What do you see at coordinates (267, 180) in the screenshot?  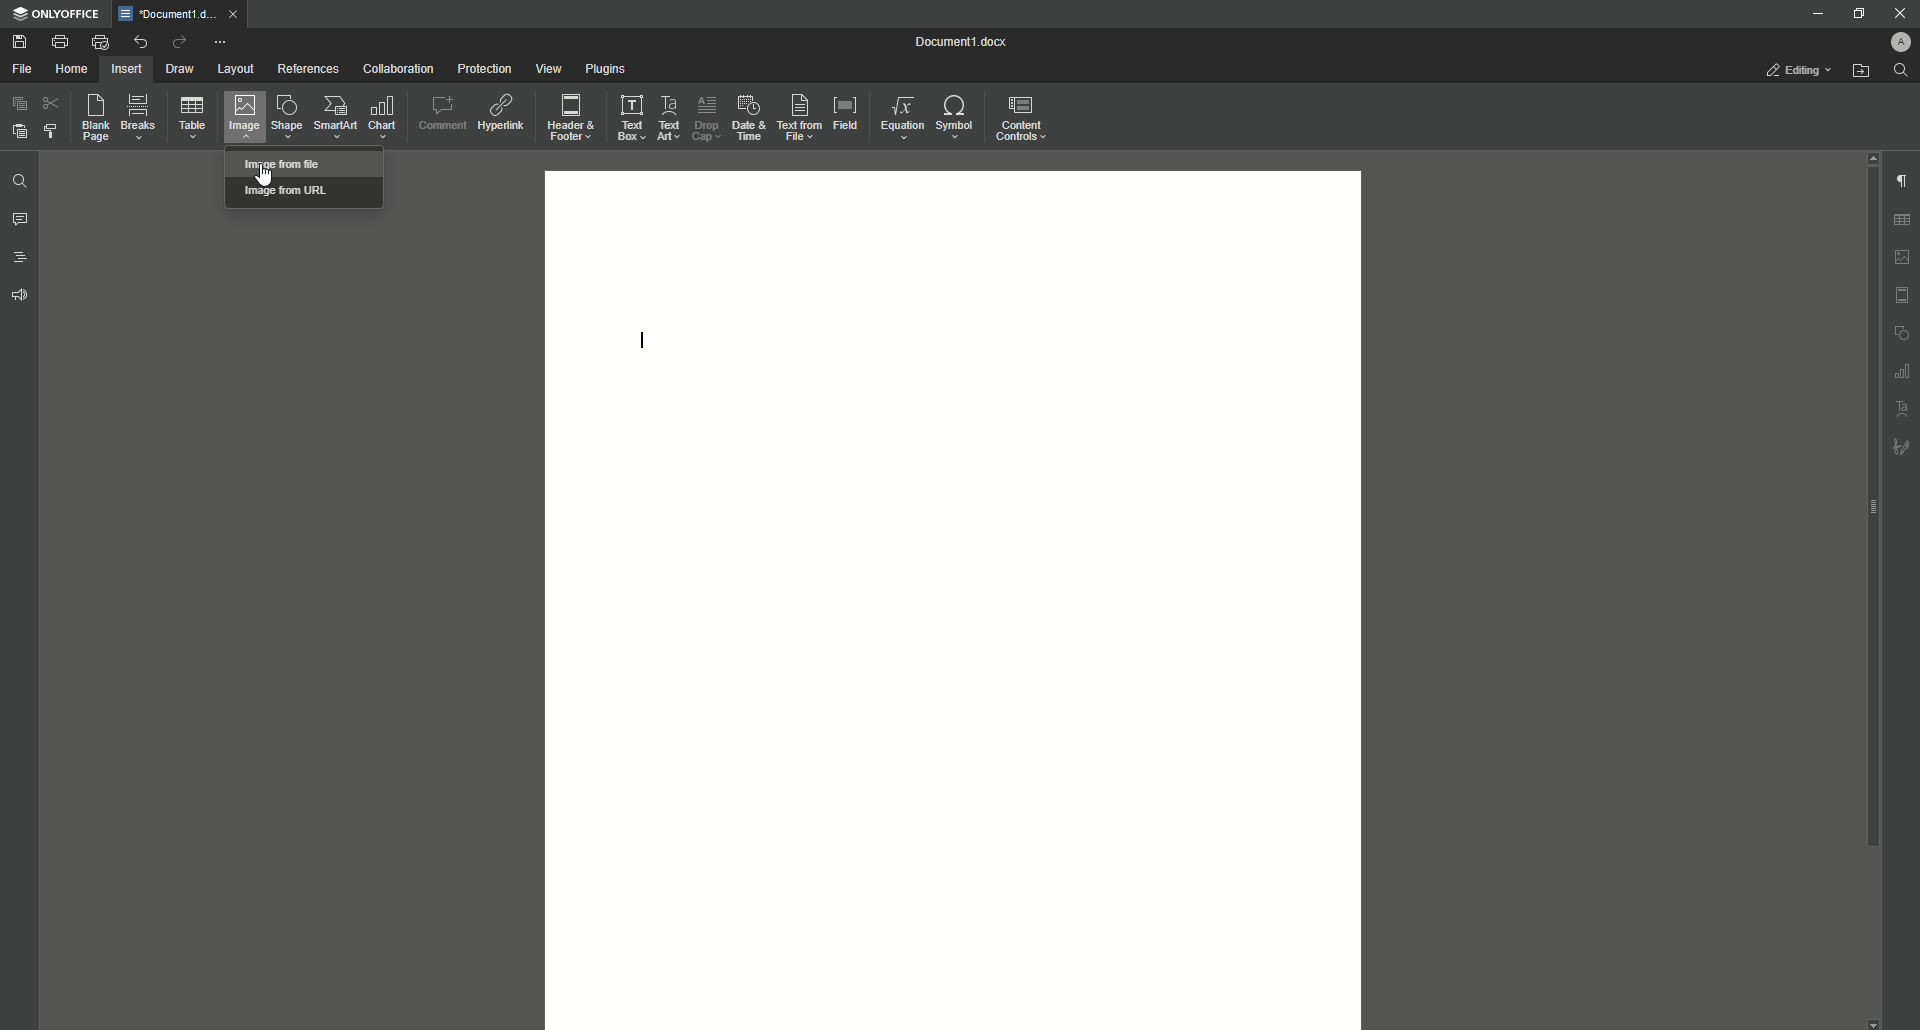 I see `pointer cursor` at bounding box center [267, 180].